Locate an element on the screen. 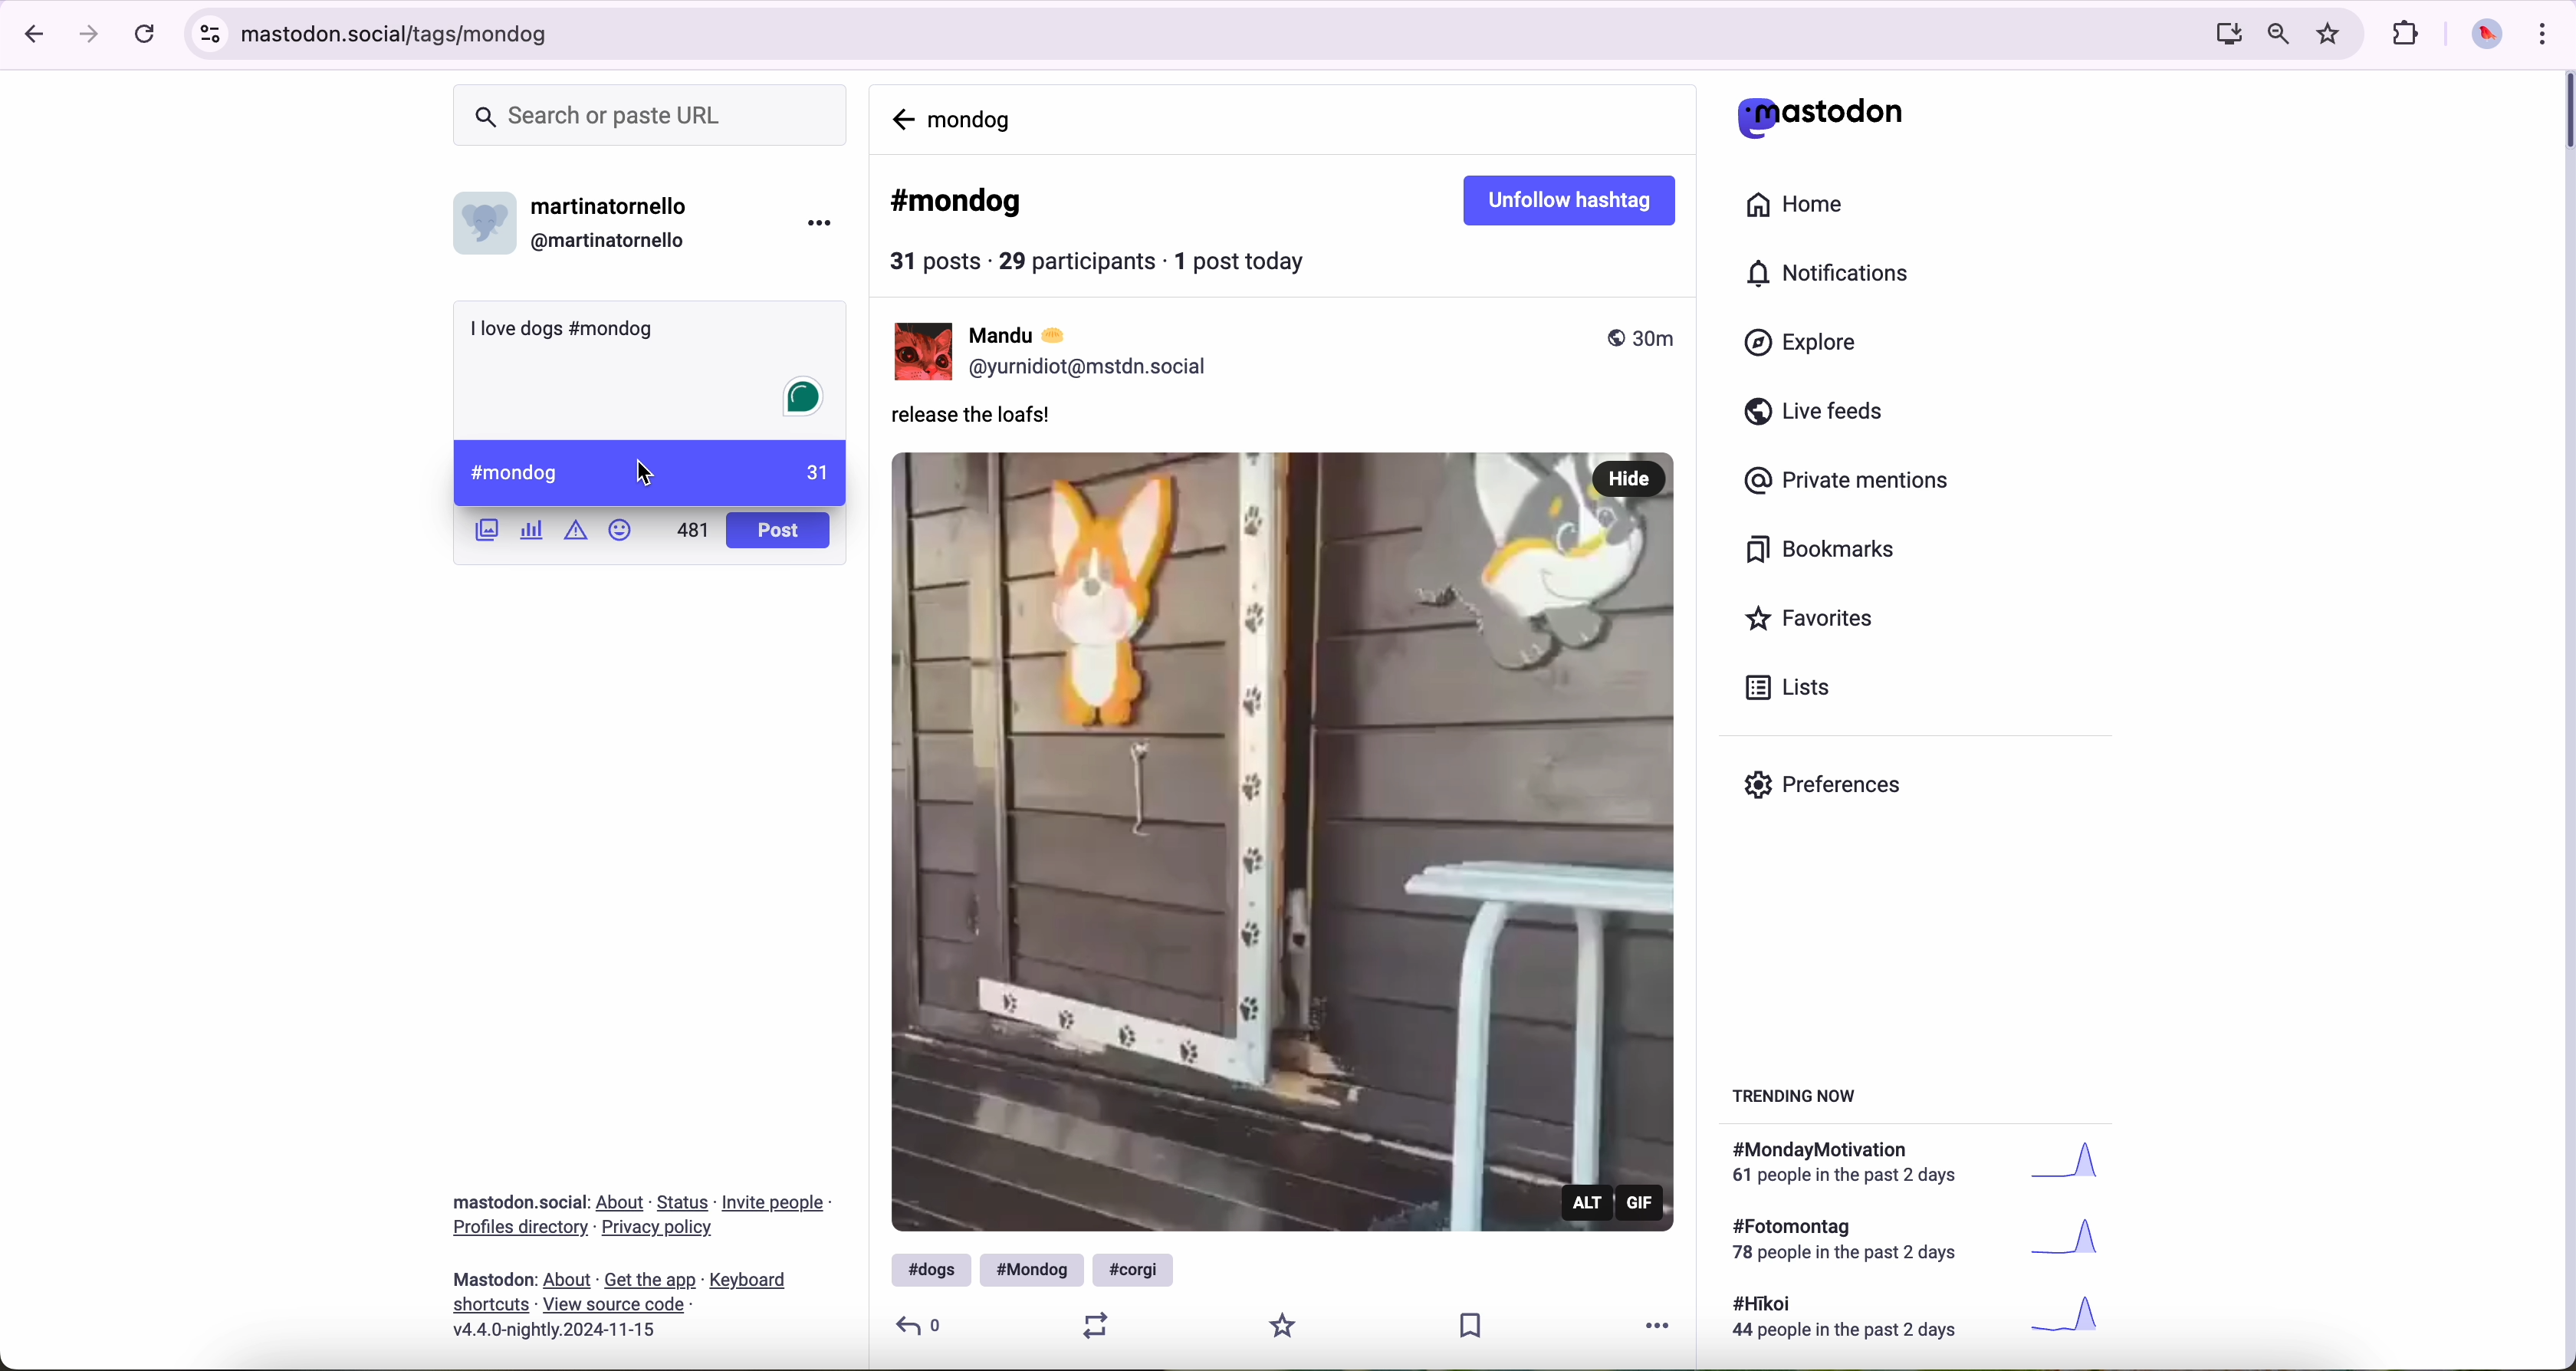  unfollow hashtag is located at coordinates (1574, 201).